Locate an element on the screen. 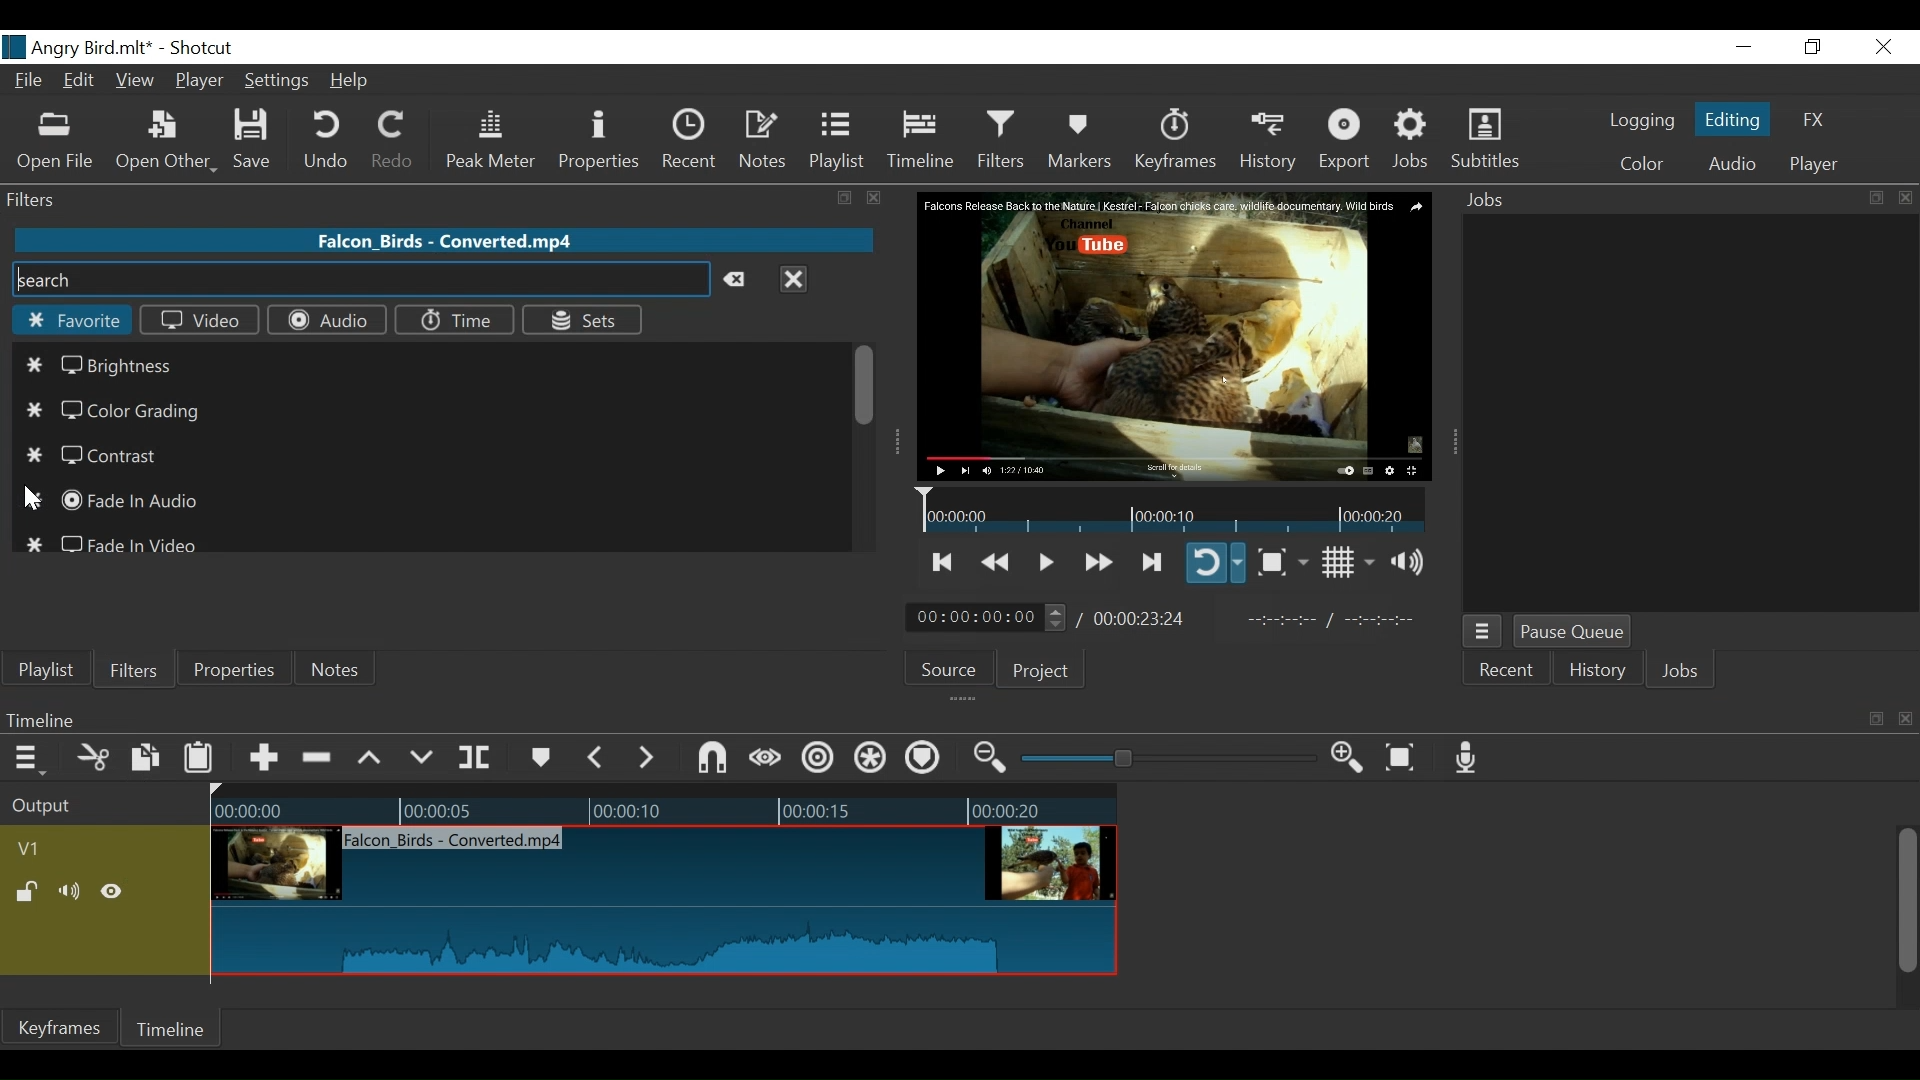 The width and height of the screenshot is (1920, 1080). Color is located at coordinates (1637, 164).